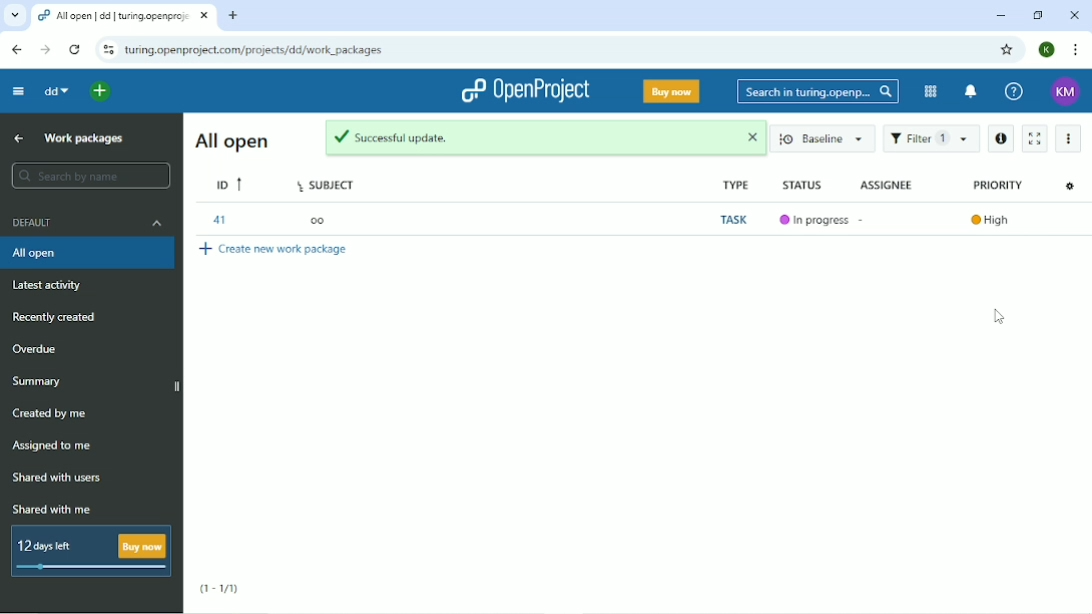 The width and height of the screenshot is (1092, 614). I want to click on Cursor, so click(1001, 317).